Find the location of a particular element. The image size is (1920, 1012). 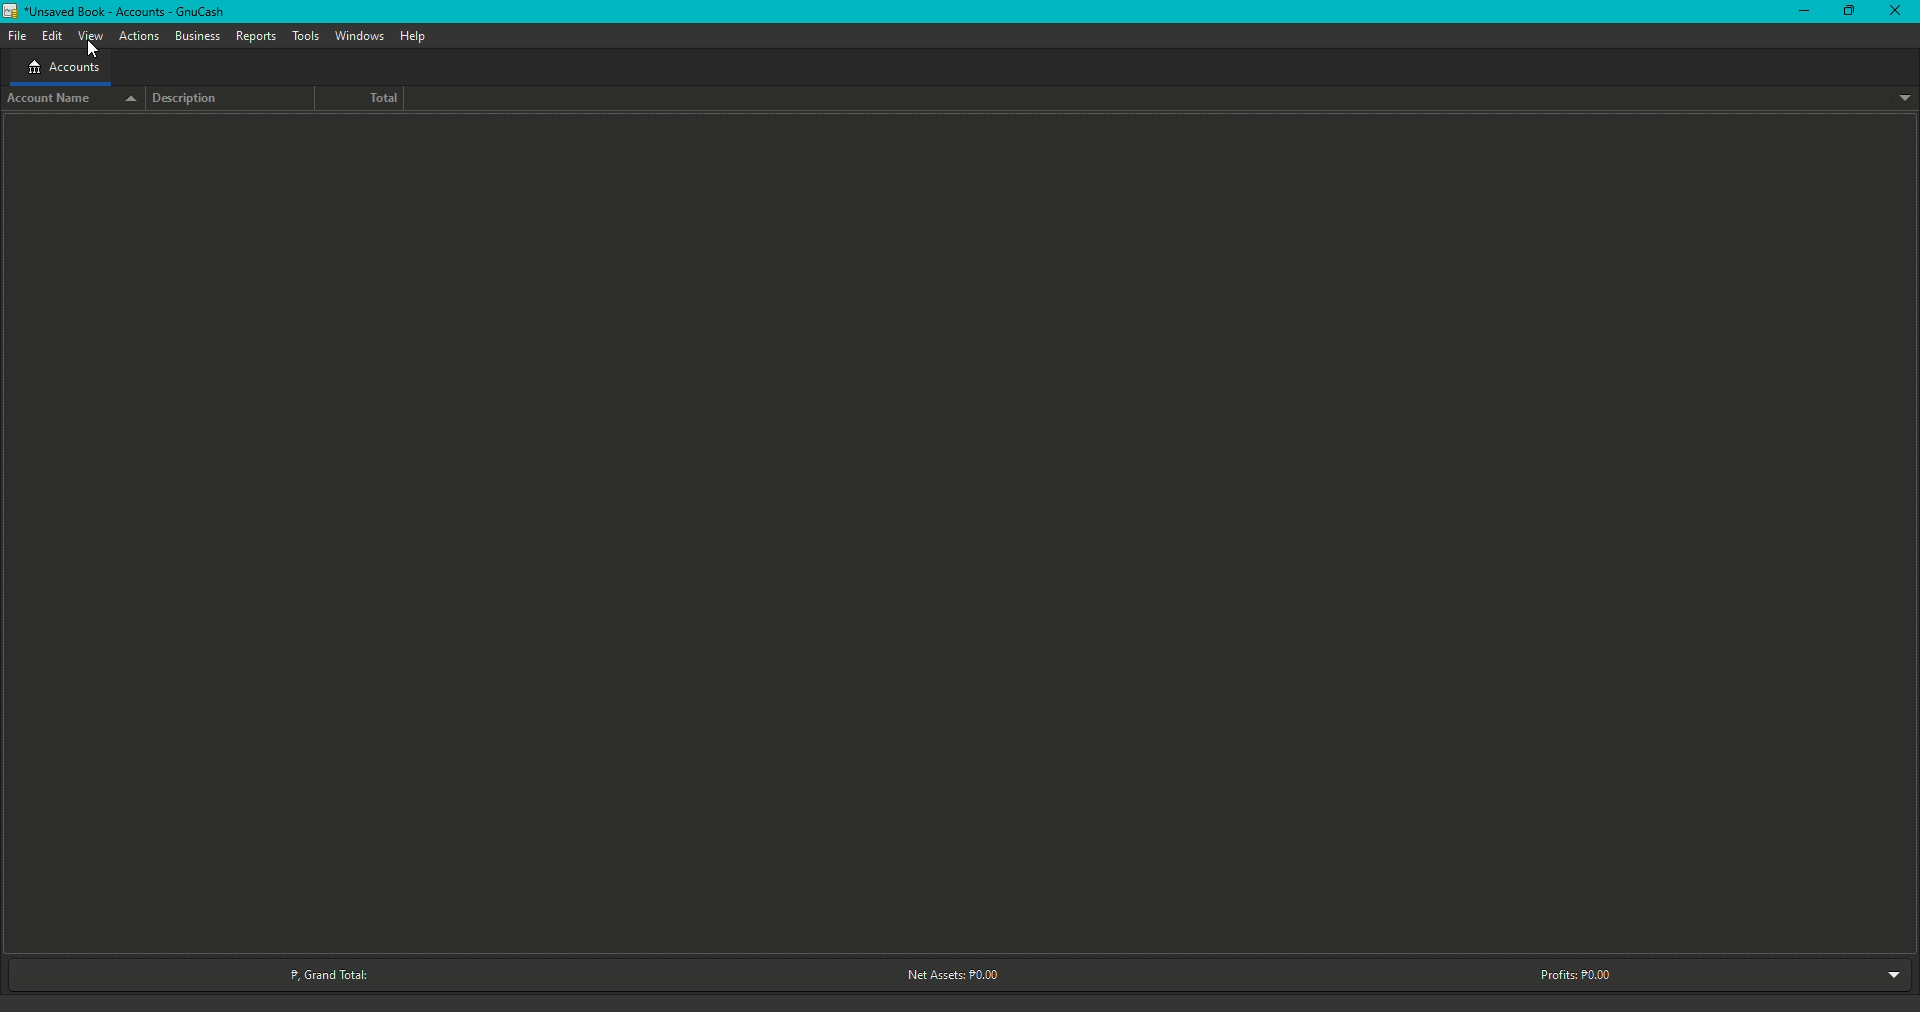

Actions is located at coordinates (137, 35).